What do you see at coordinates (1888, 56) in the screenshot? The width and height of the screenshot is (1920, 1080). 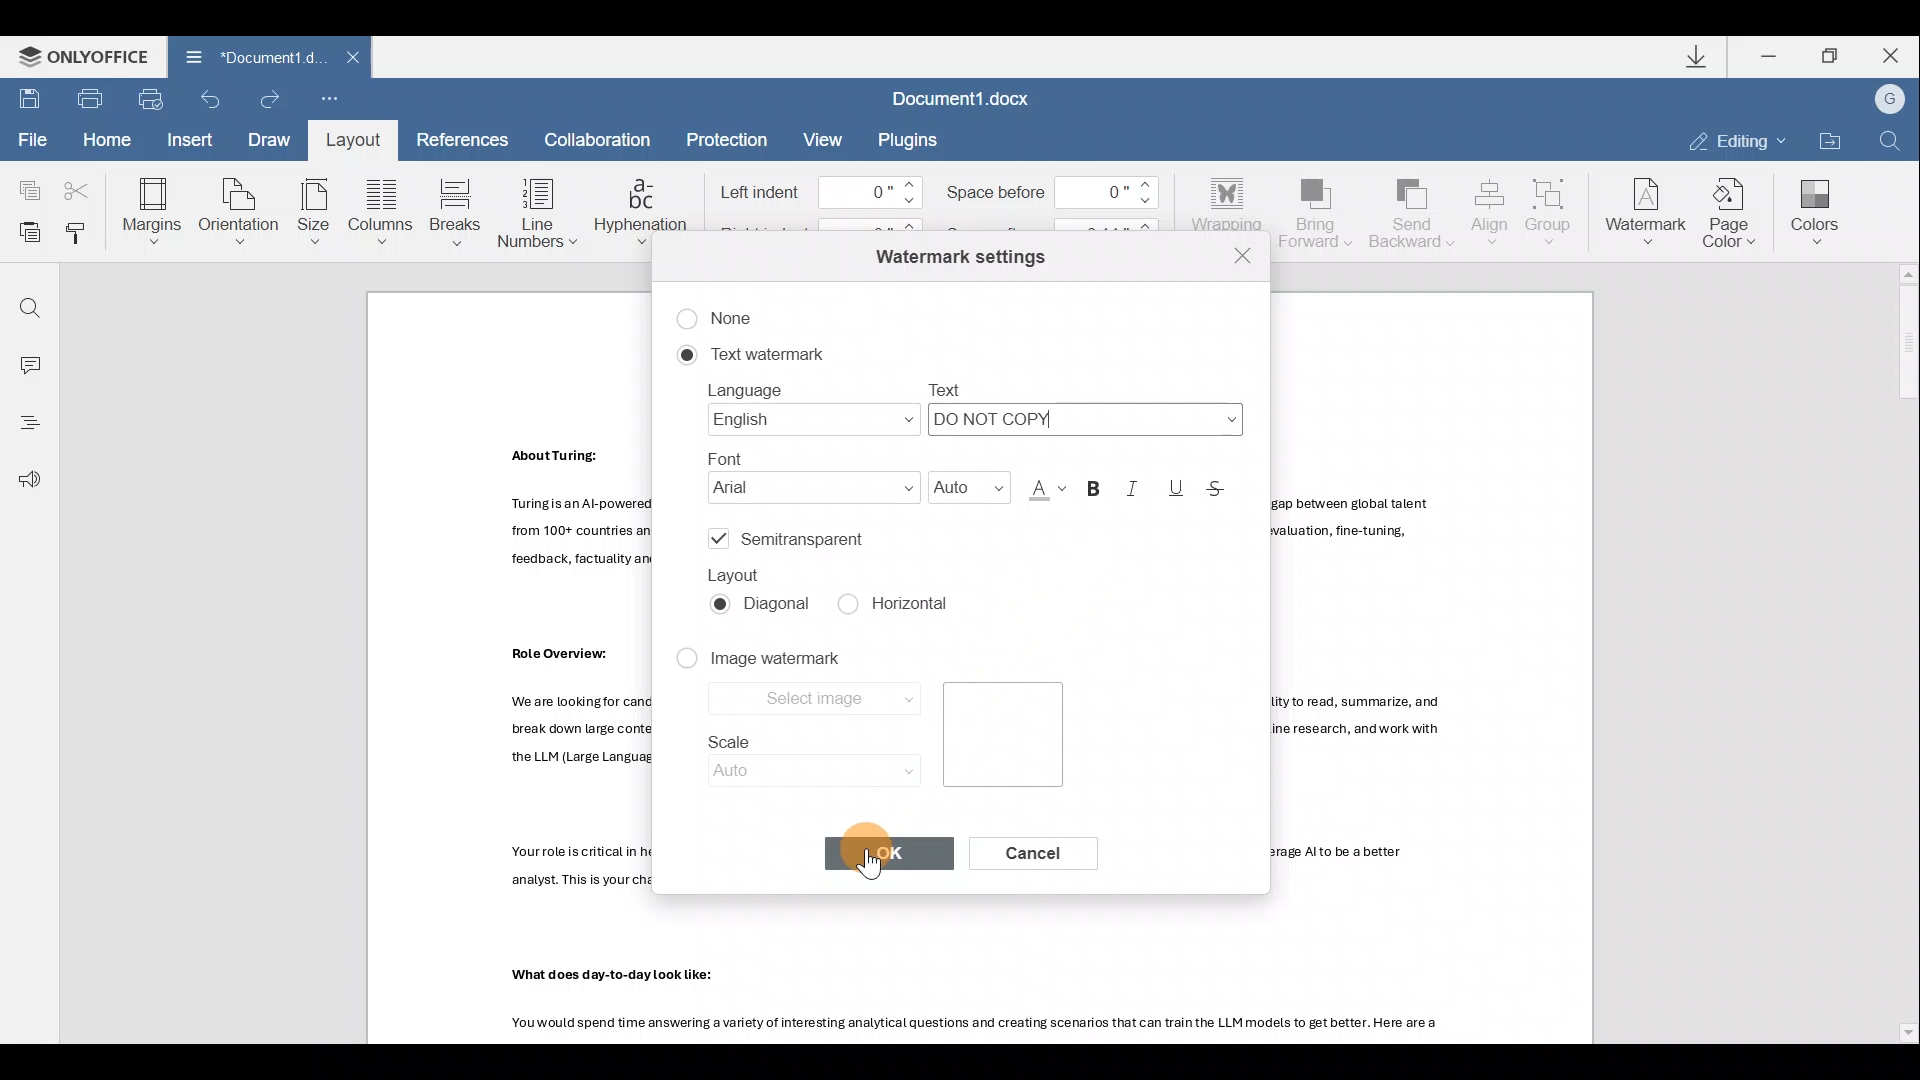 I see `Close` at bounding box center [1888, 56].